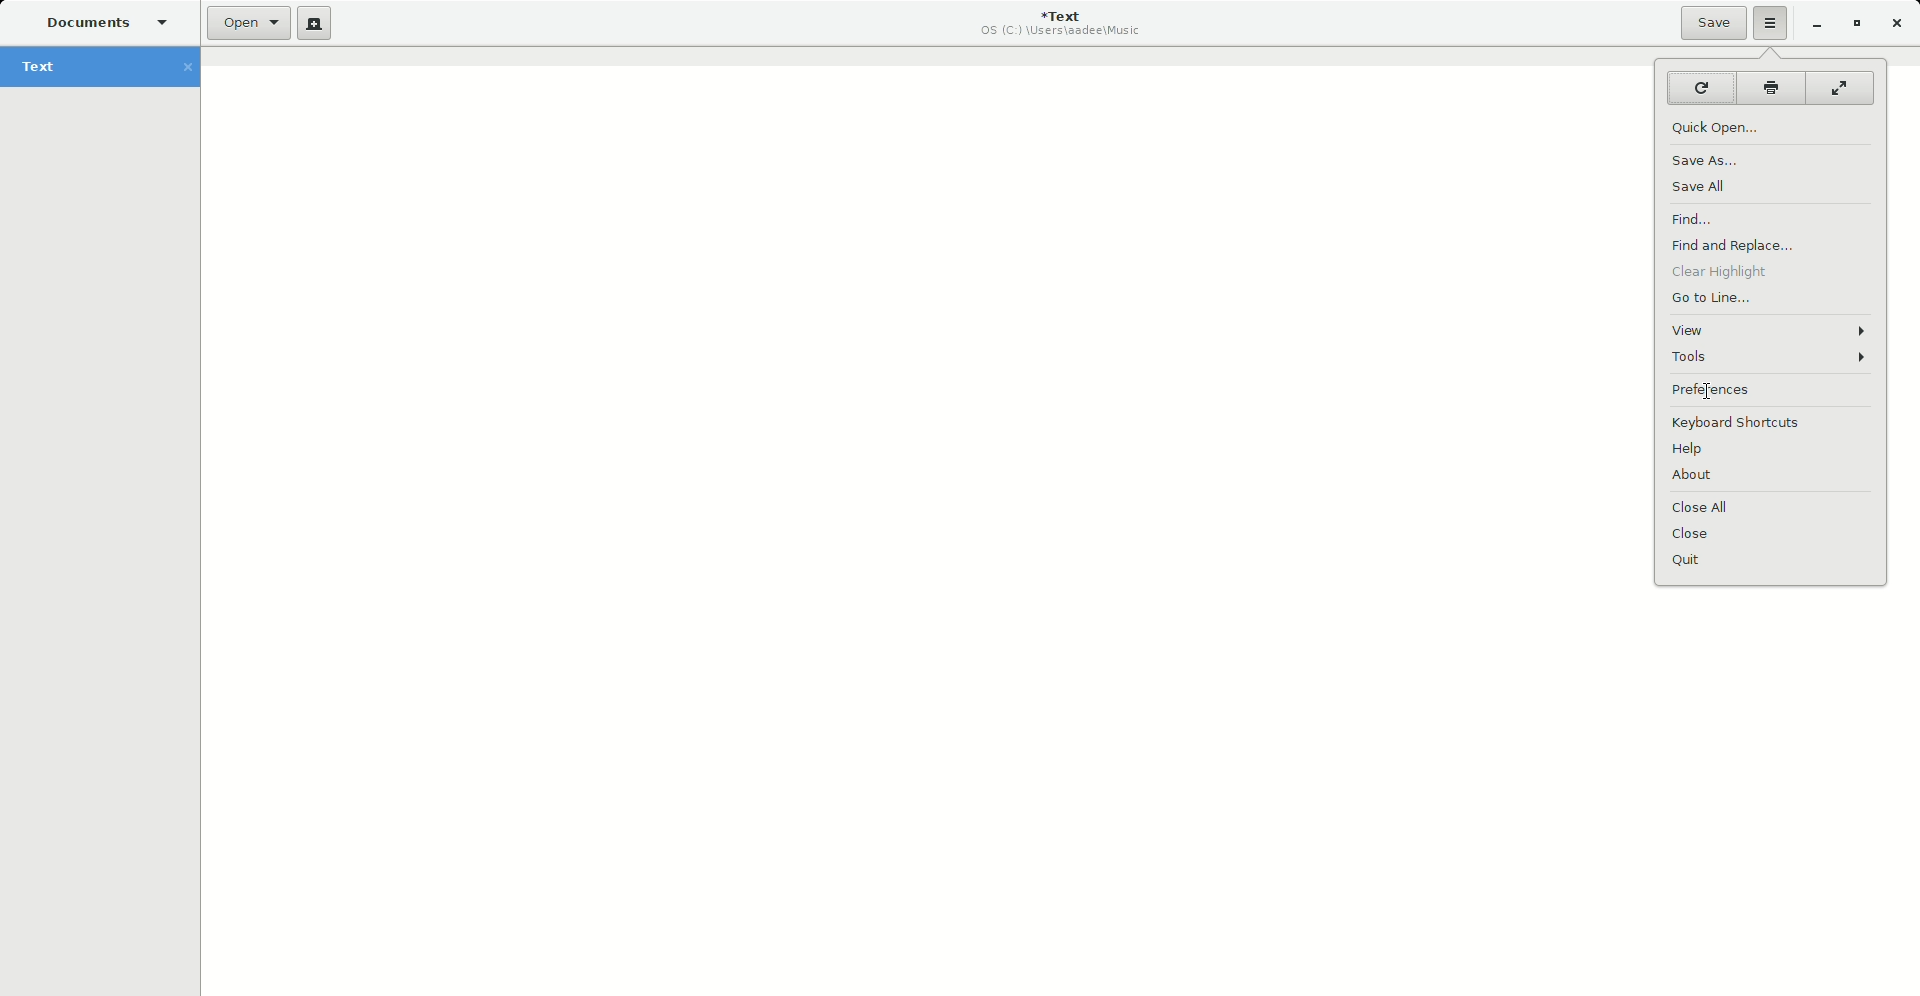 The height and width of the screenshot is (996, 1920). Describe the element at coordinates (1686, 559) in the screenshot. I see `Quit` at that location.